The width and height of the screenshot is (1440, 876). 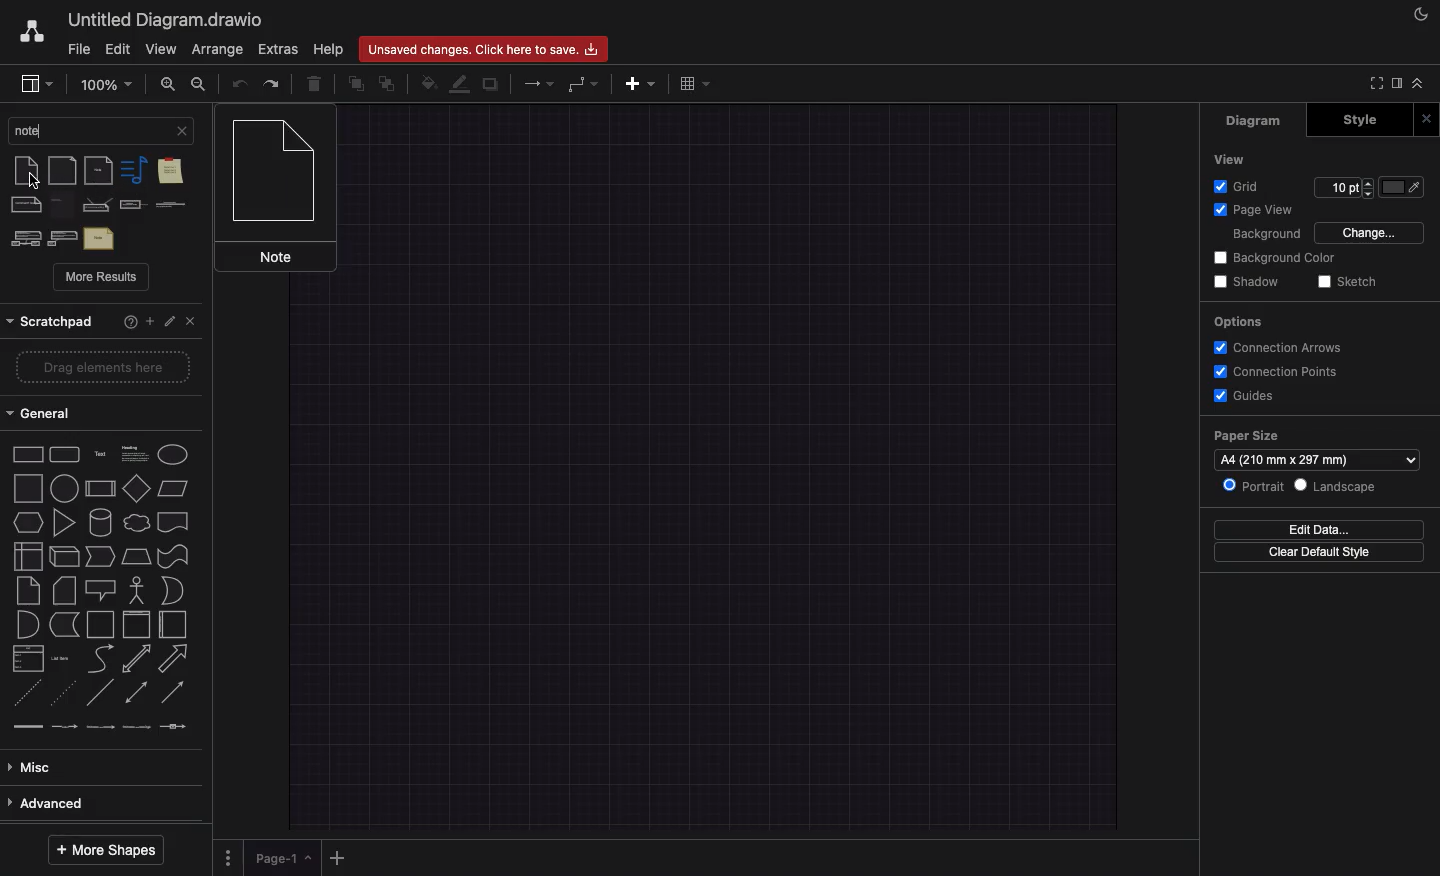 What do you see at coordinates (99, 368) in the screenshot?
I see `drag elements here` at bounding box center [99, 368].